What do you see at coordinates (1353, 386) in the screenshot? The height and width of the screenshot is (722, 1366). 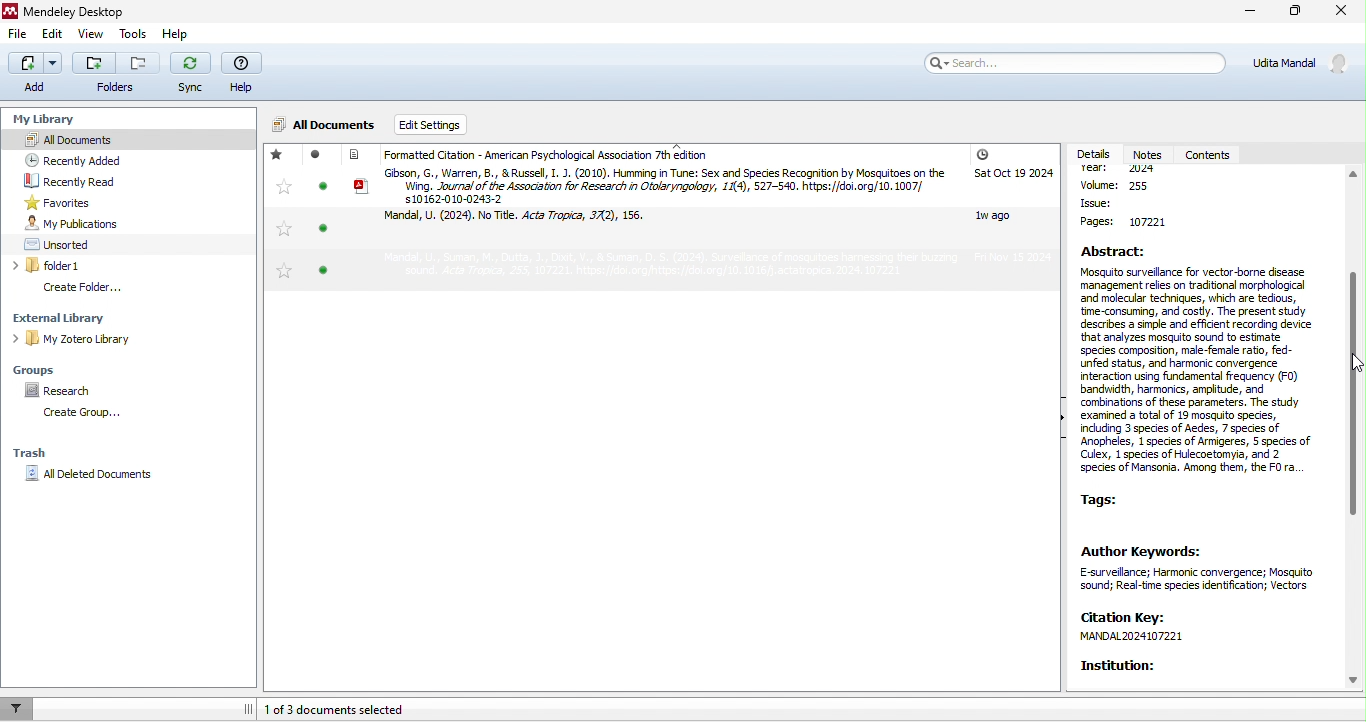 I see `vertical scroll bar` at bounding box center [1353, 386].